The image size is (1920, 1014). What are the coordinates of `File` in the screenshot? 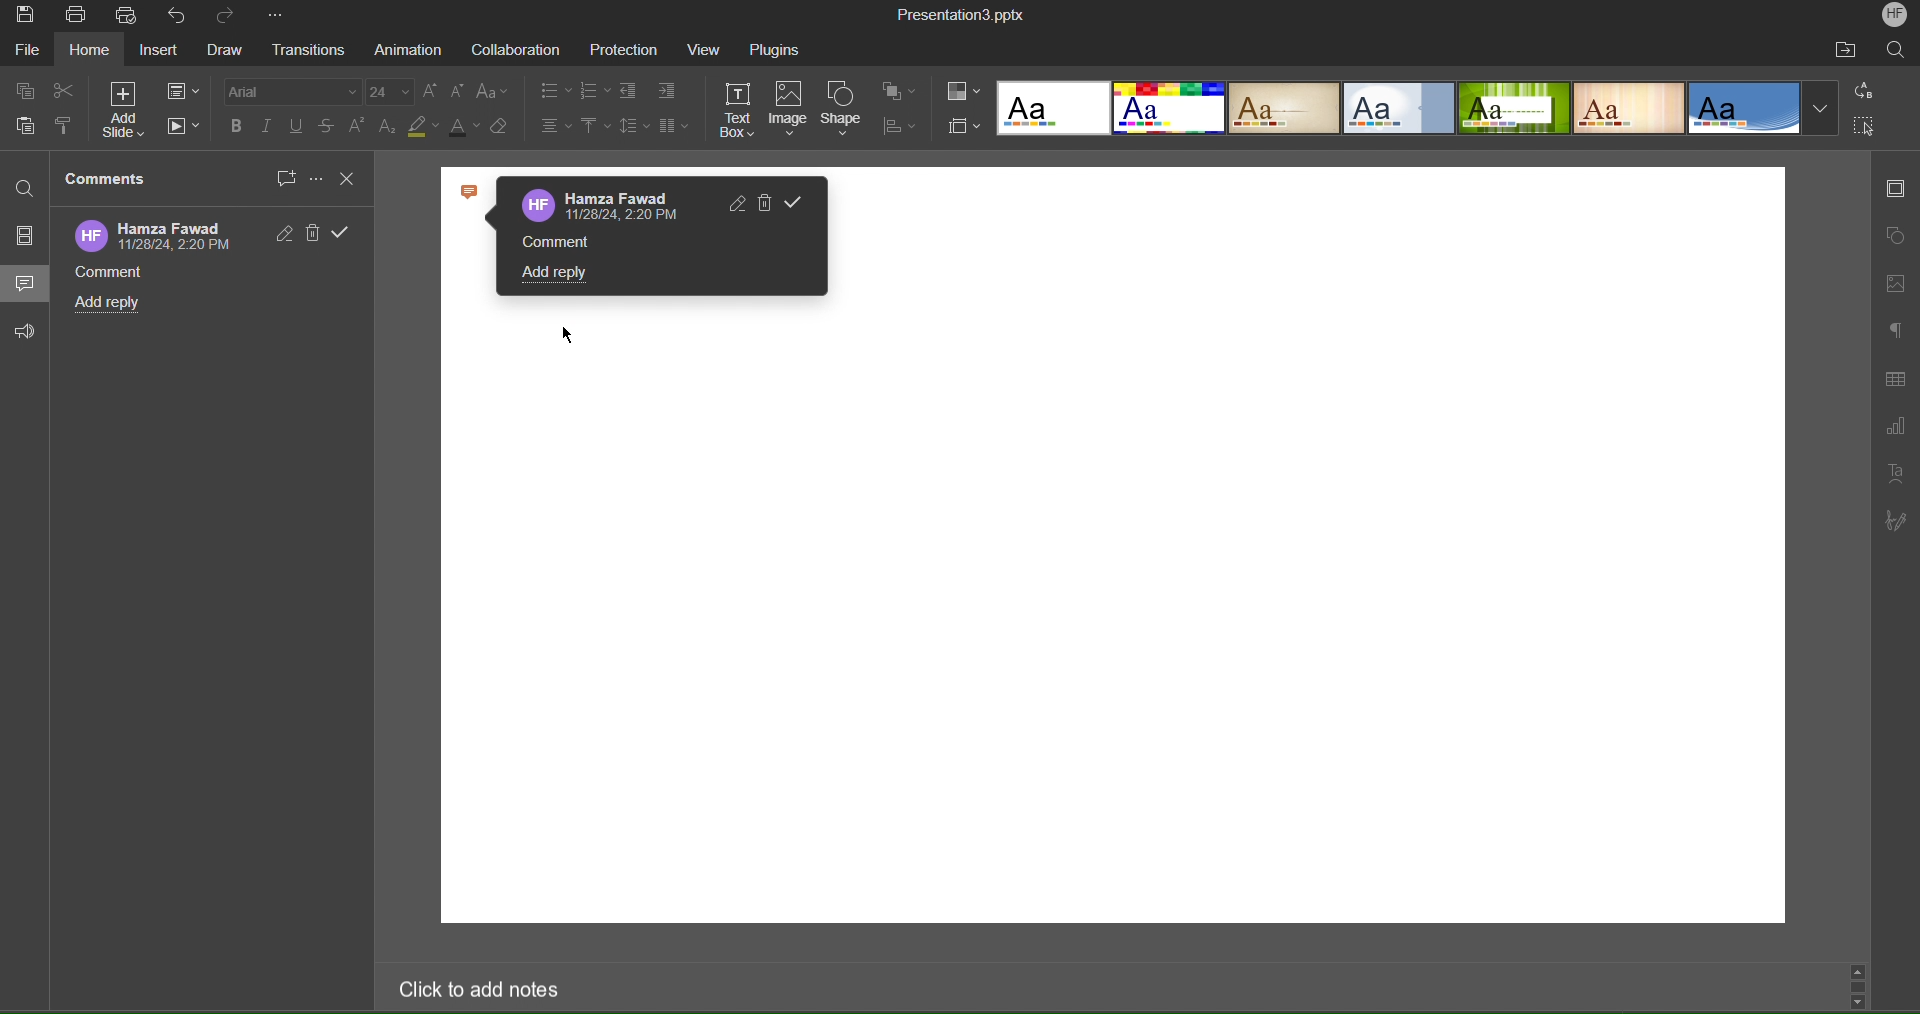 It's located at (25, 51).